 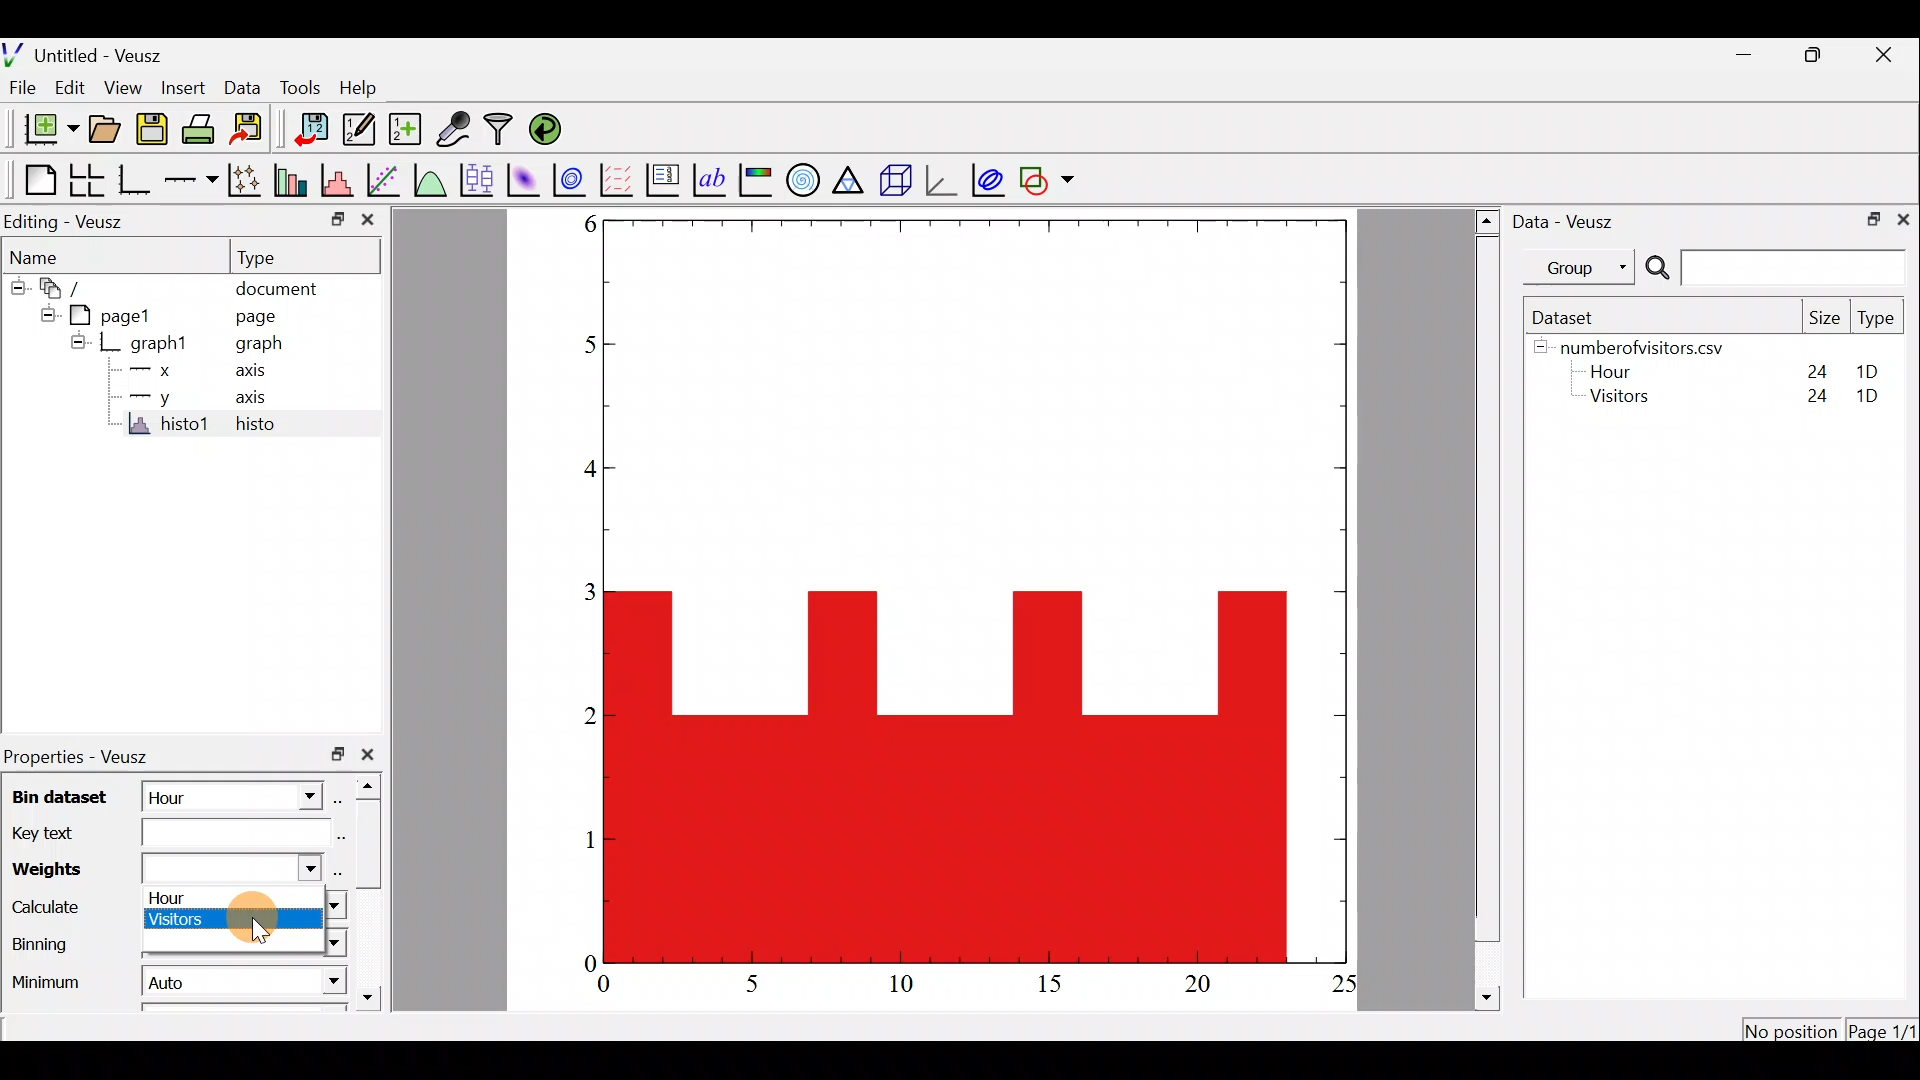 I want to click on document, so click(x=282, y=287).